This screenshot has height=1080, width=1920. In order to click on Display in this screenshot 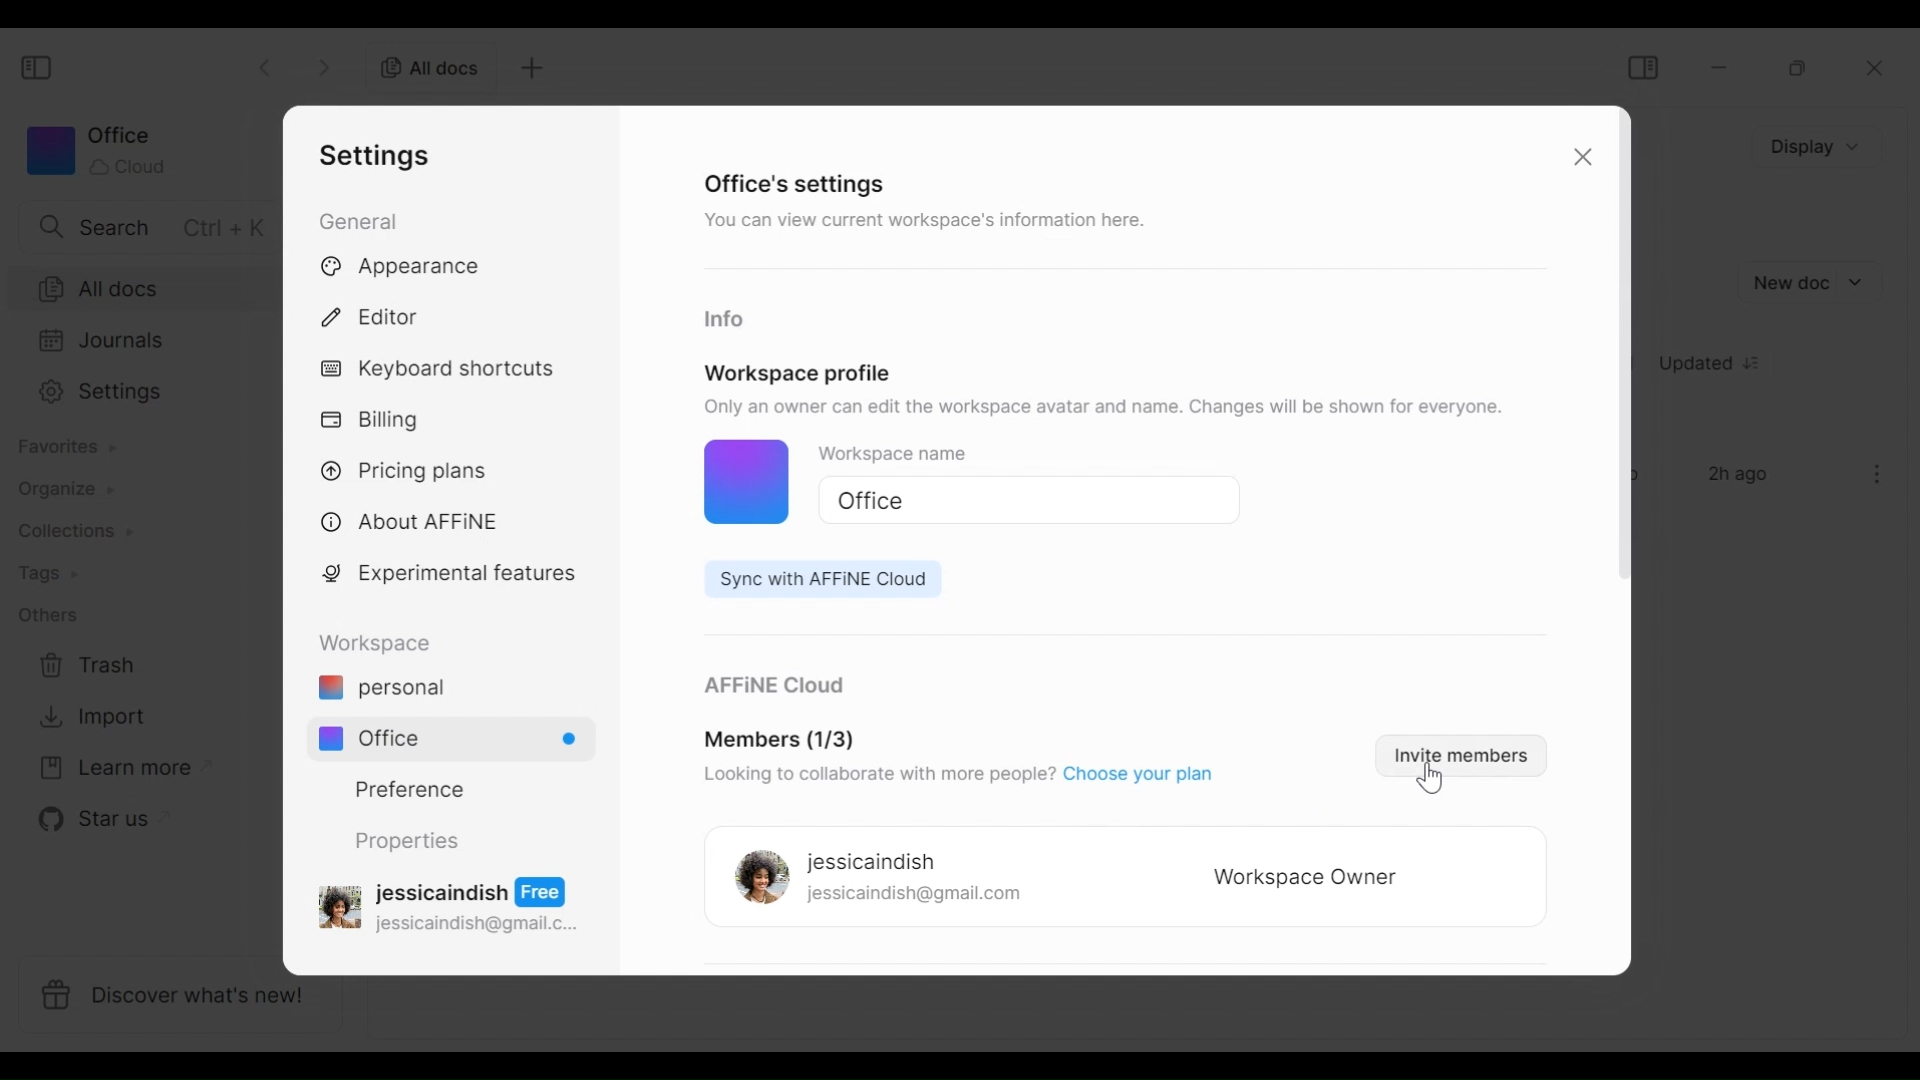, I will do `click(1820, 145)`.